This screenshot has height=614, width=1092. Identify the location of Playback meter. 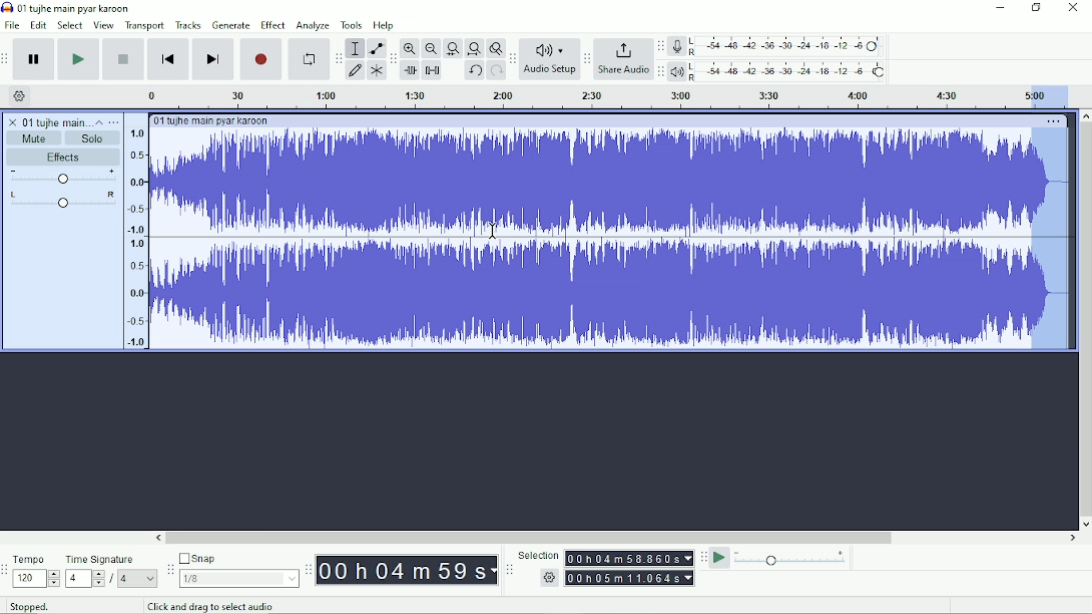
(778, 71).